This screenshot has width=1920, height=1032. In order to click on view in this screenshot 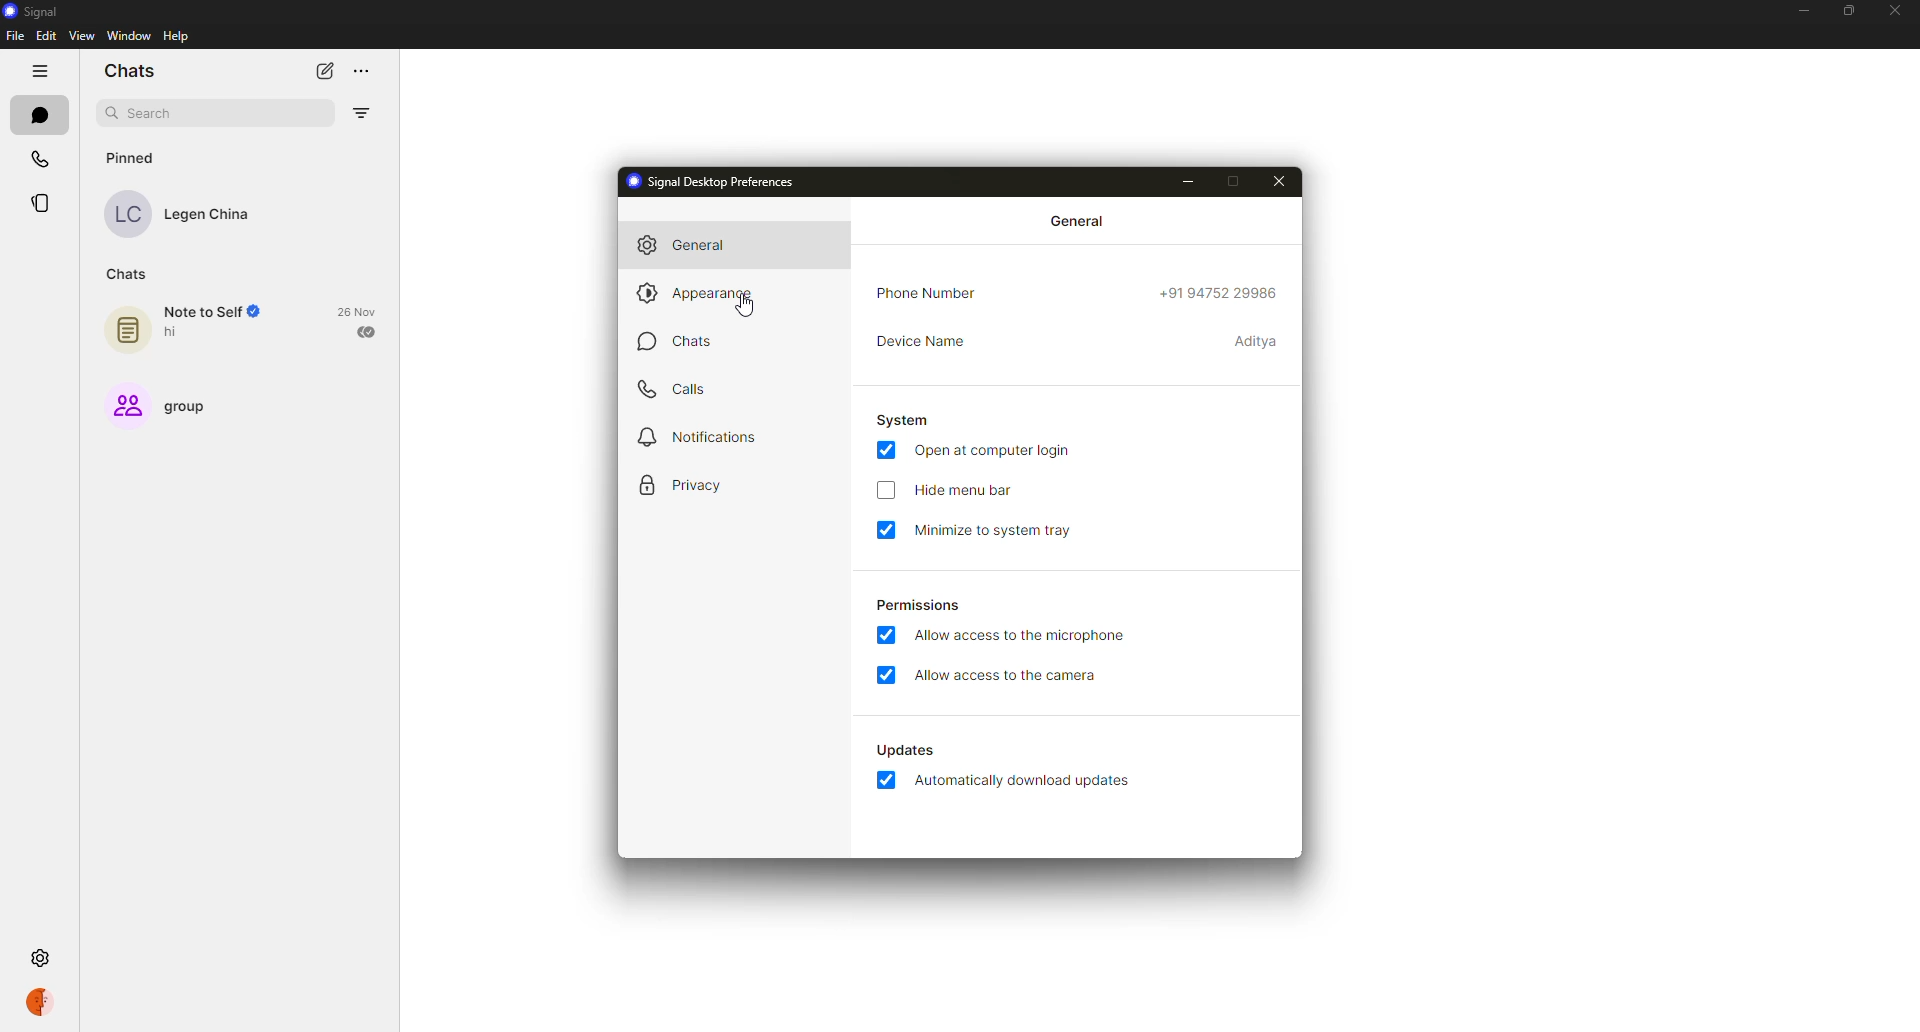, I will do `click(80, 38)`.